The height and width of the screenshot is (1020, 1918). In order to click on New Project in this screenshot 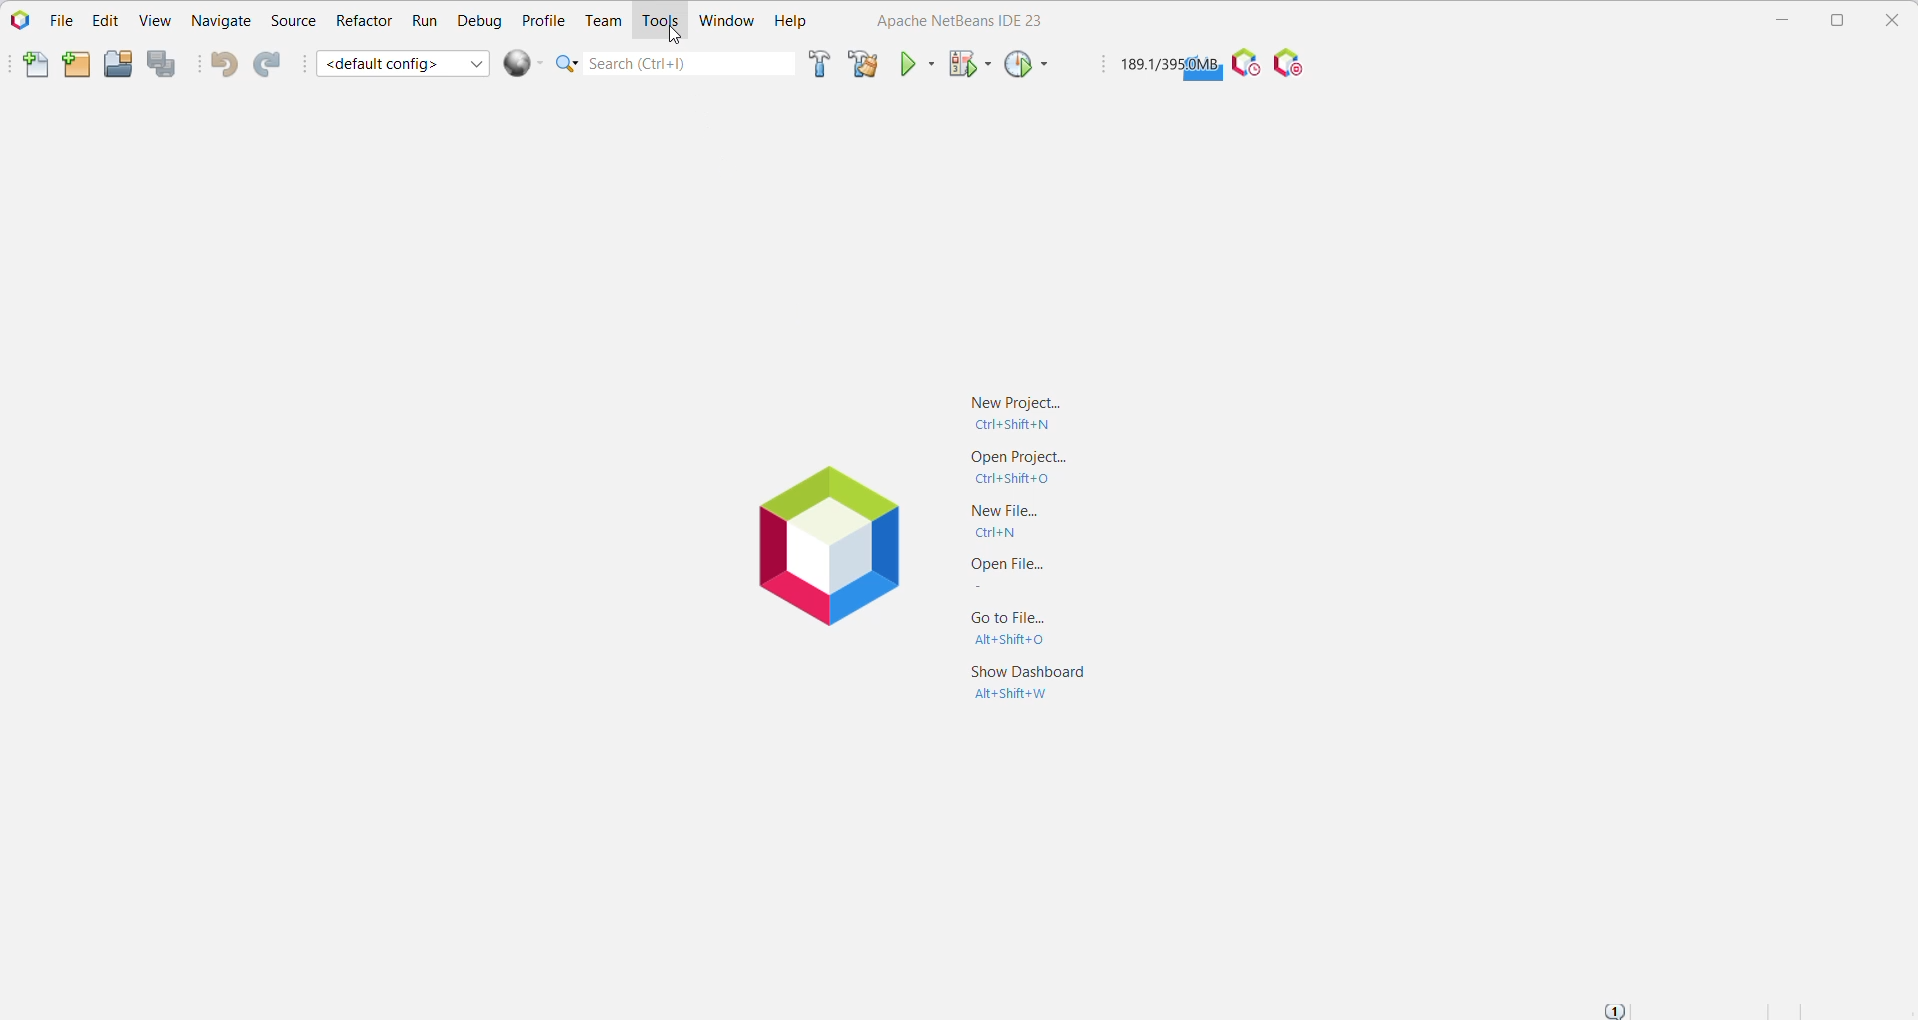, I will do `click(74, 65)`.